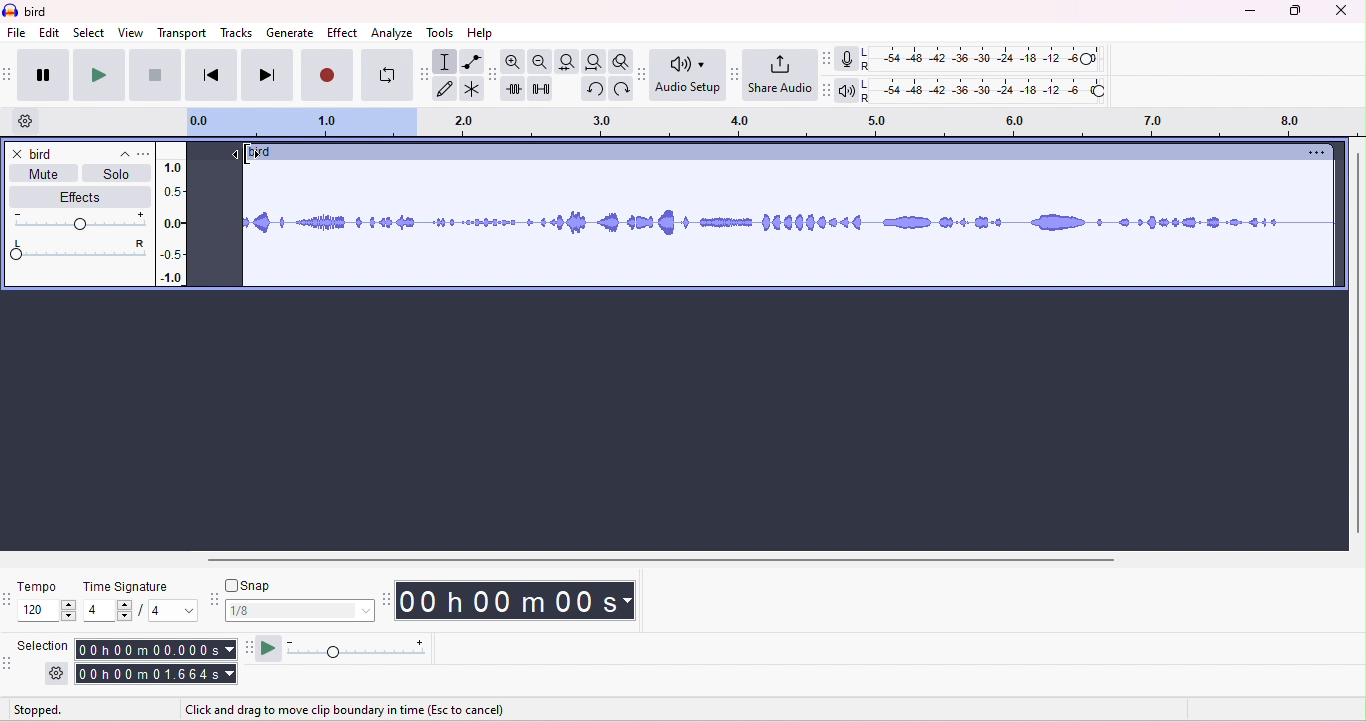  I want to click on effects, so click(73, 197).